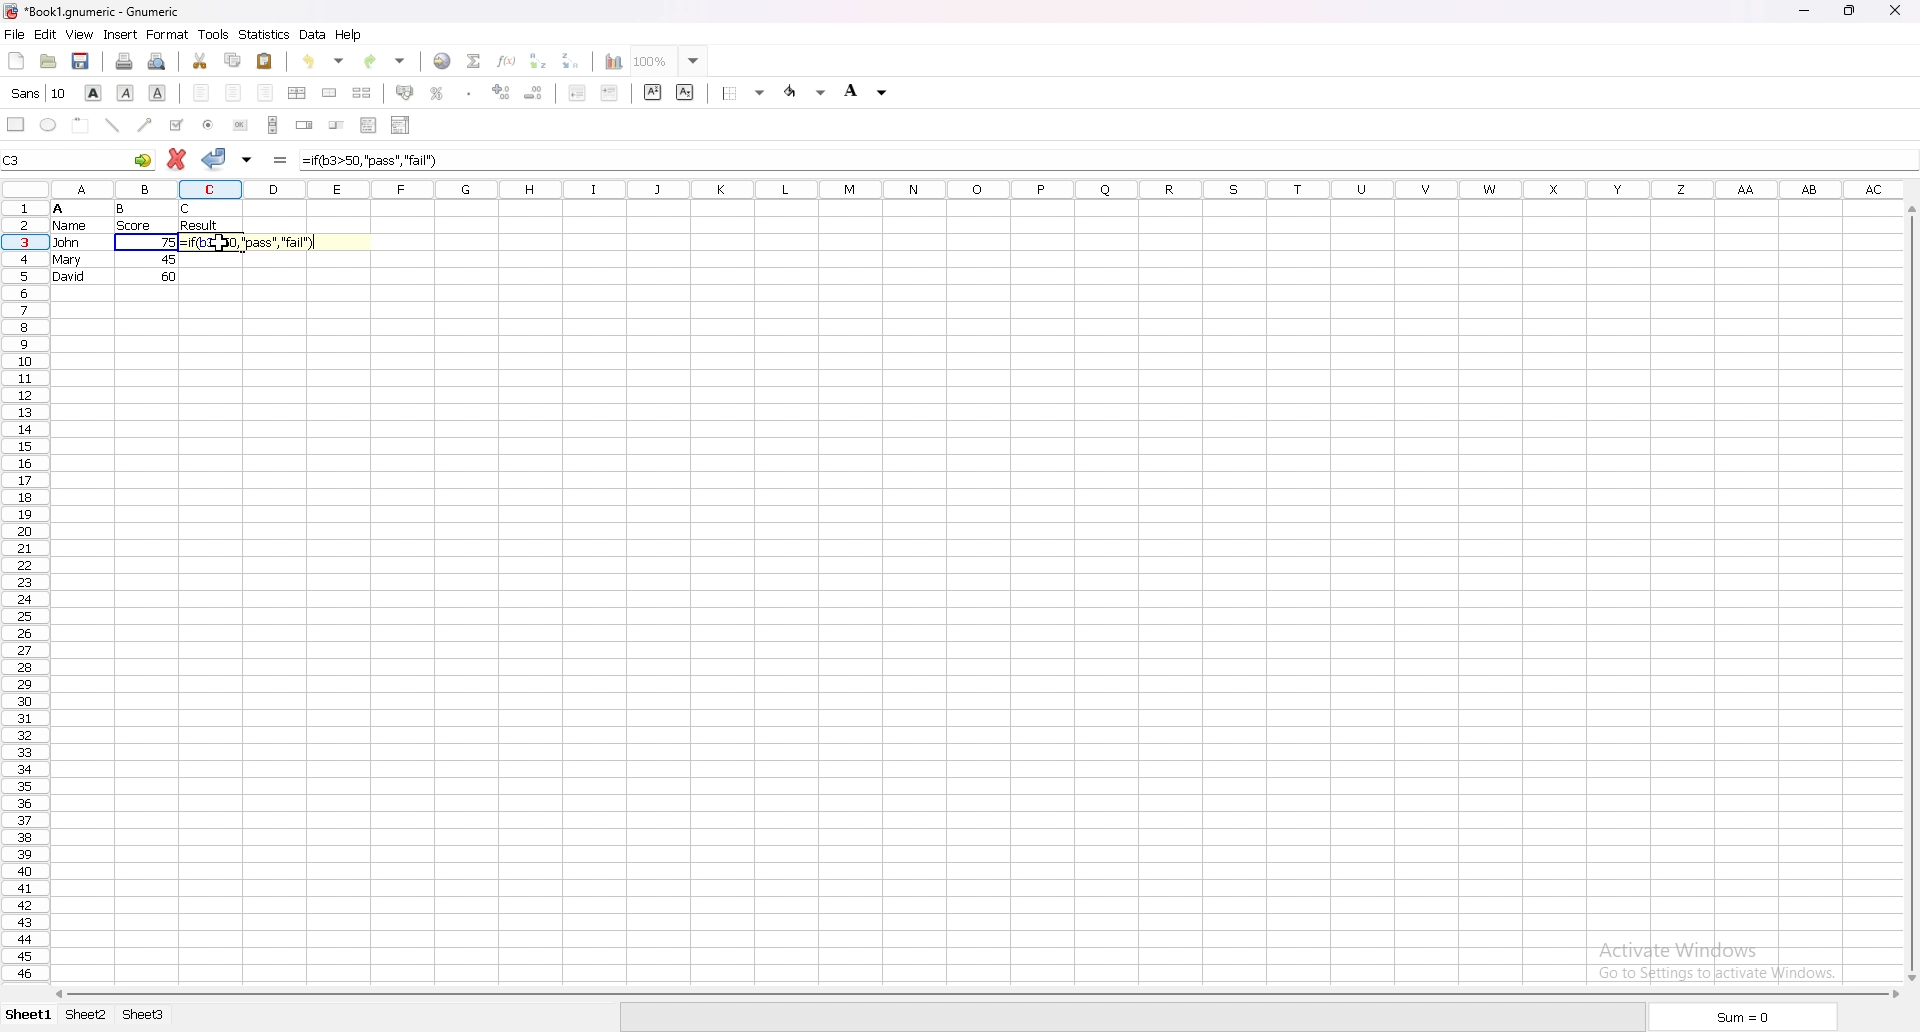  I want to click on insert, so click(120, 35).